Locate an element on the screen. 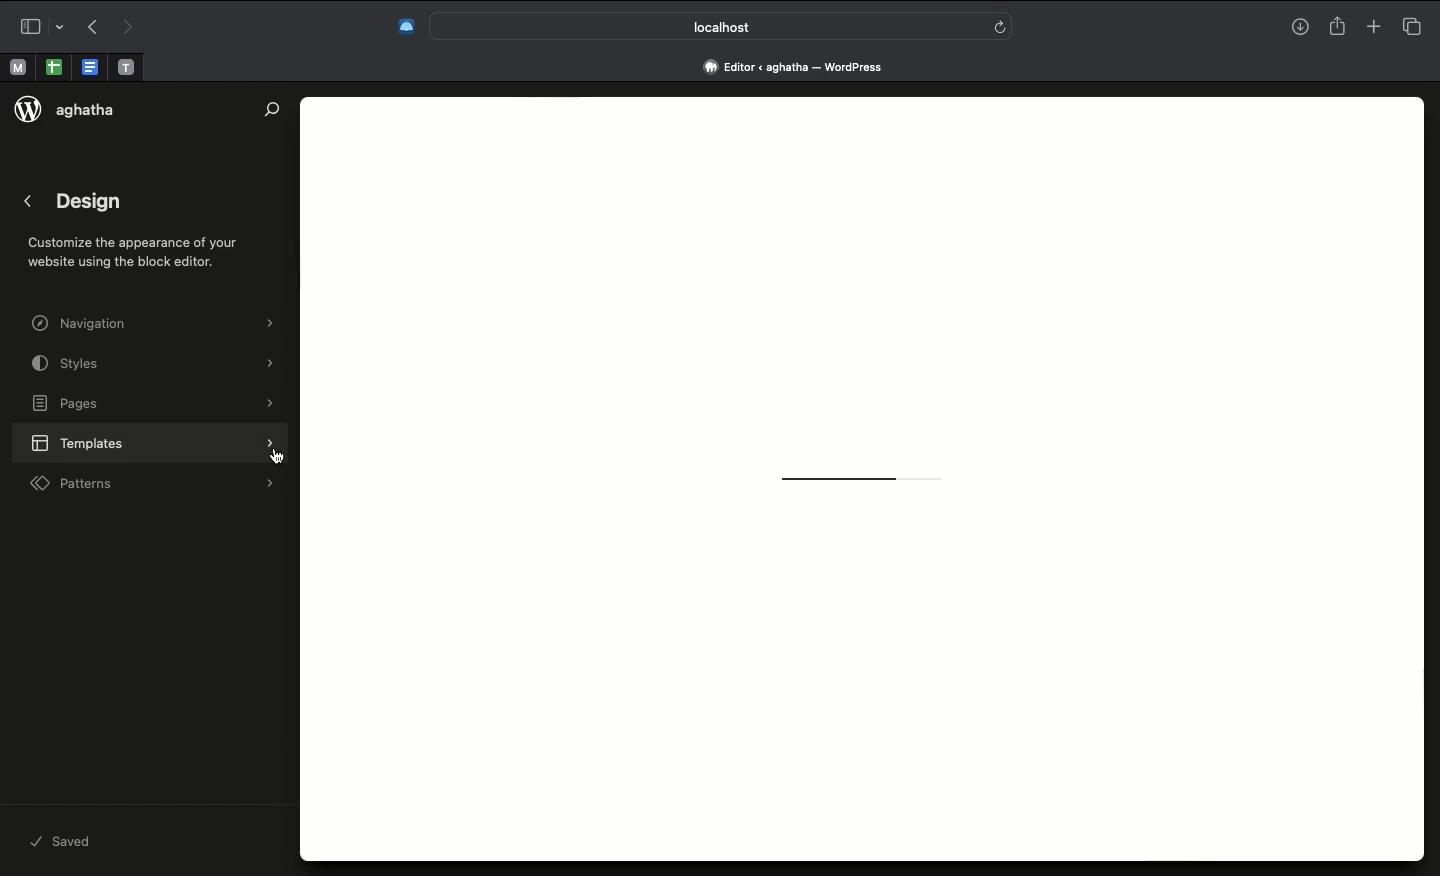  Patterns is located at coordinates (157, 482).